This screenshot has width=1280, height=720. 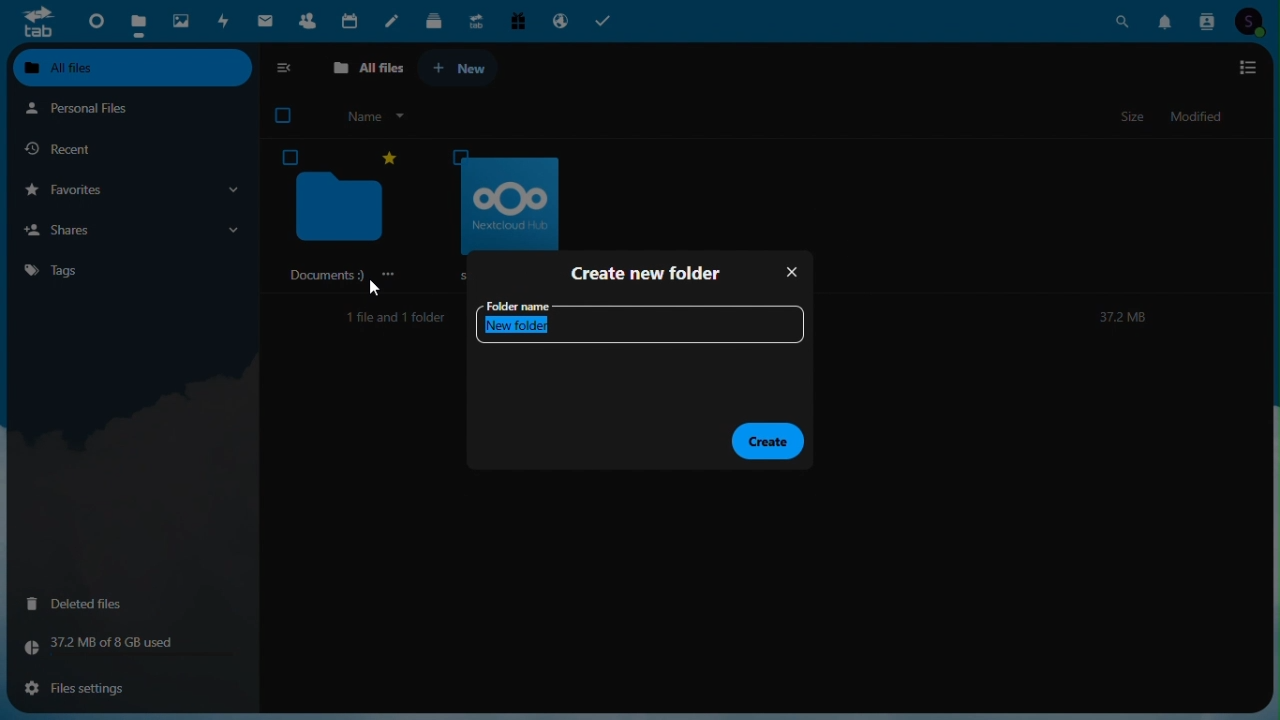 What do you see at coordinates (787, 272) in the screenshot?
I see `Close` at bounding box center [787, 272].